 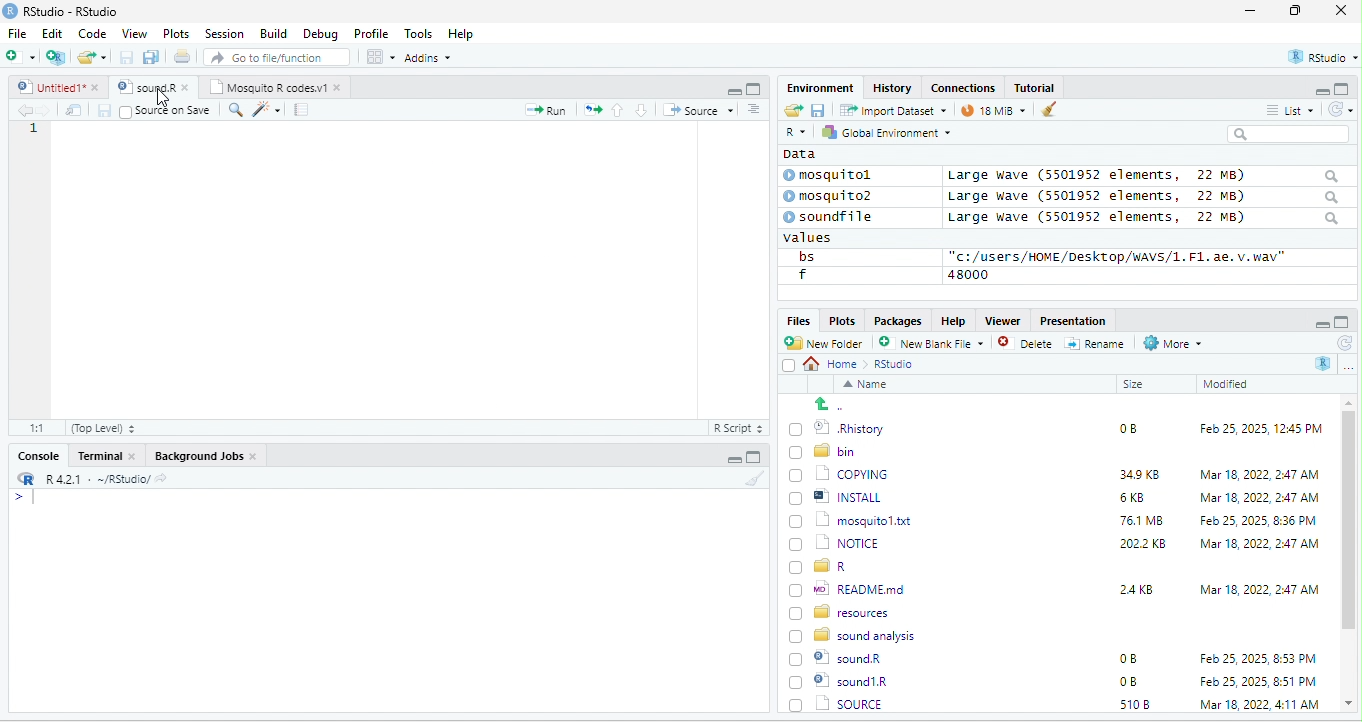 What do you see at coordinates (1071, 320) in the screenshot?
I see `Presentation` at bounding box center [1071, 320].